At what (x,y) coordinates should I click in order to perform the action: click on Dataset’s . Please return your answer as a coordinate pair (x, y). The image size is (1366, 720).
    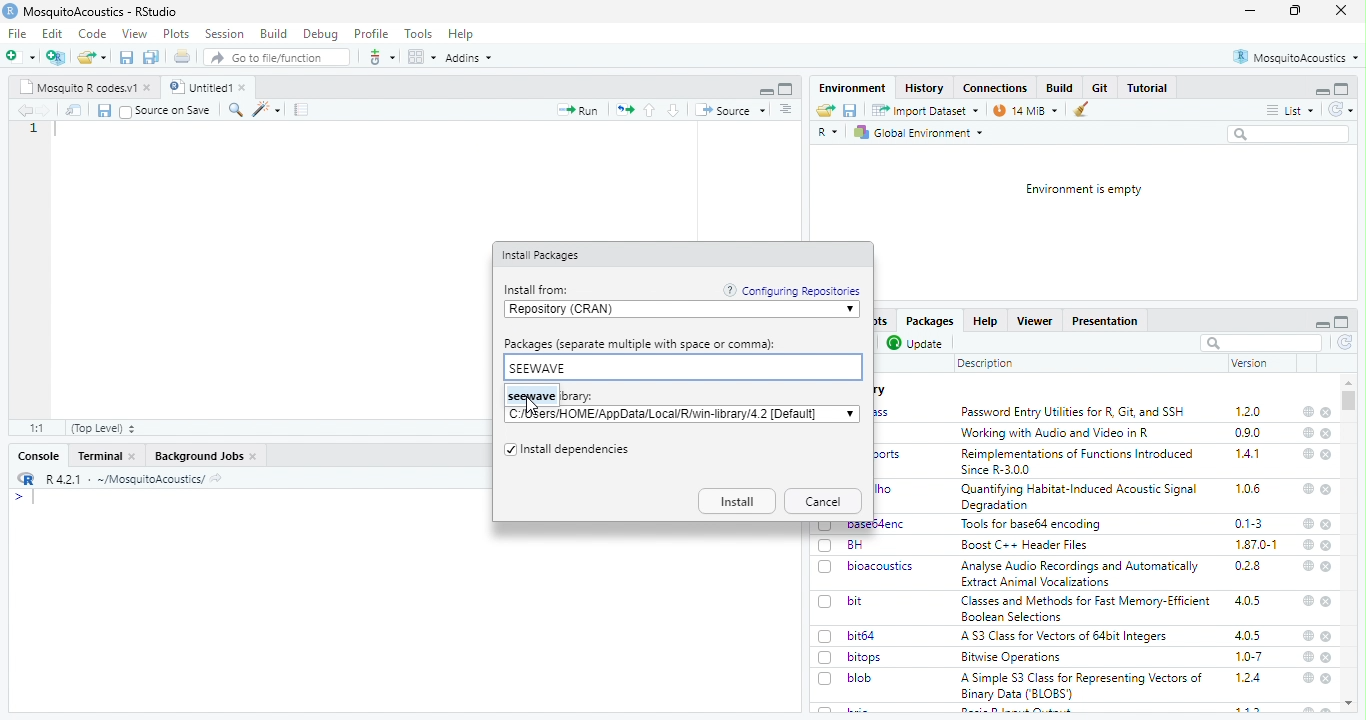
    Looking at the image, I should click on (303, 110).